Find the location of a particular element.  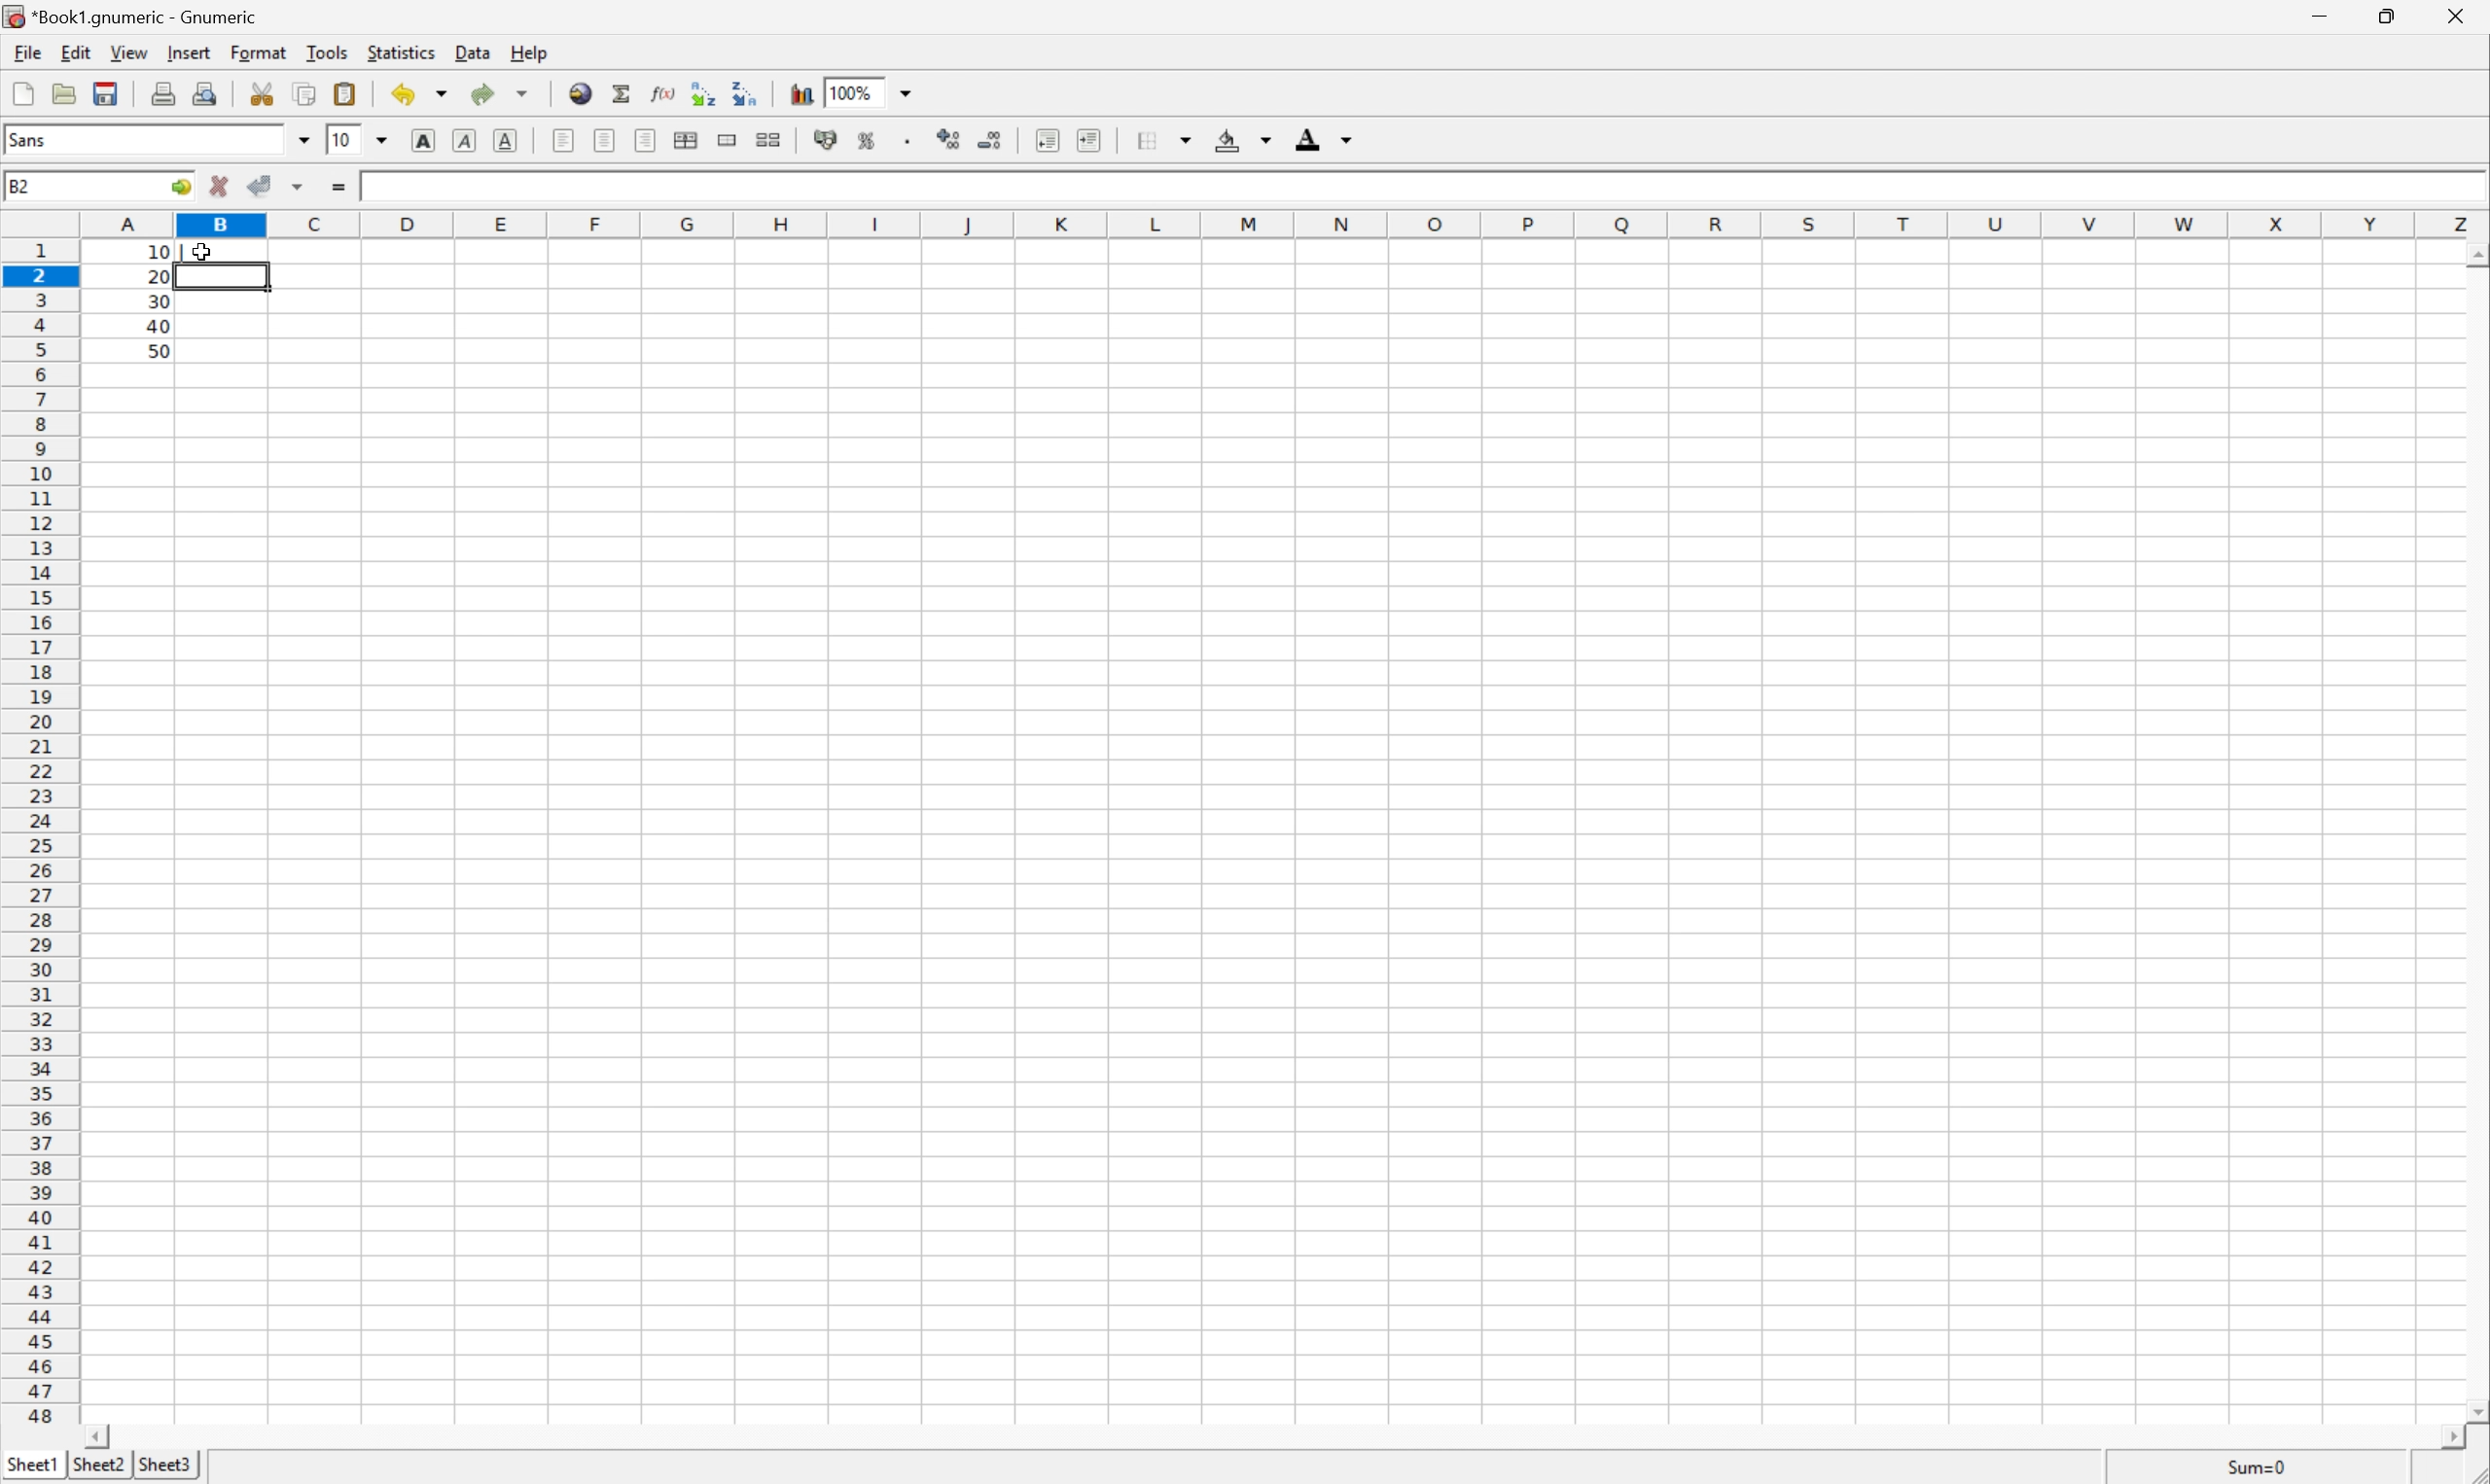

Sheet2 is located at coordinates (100, 1467).